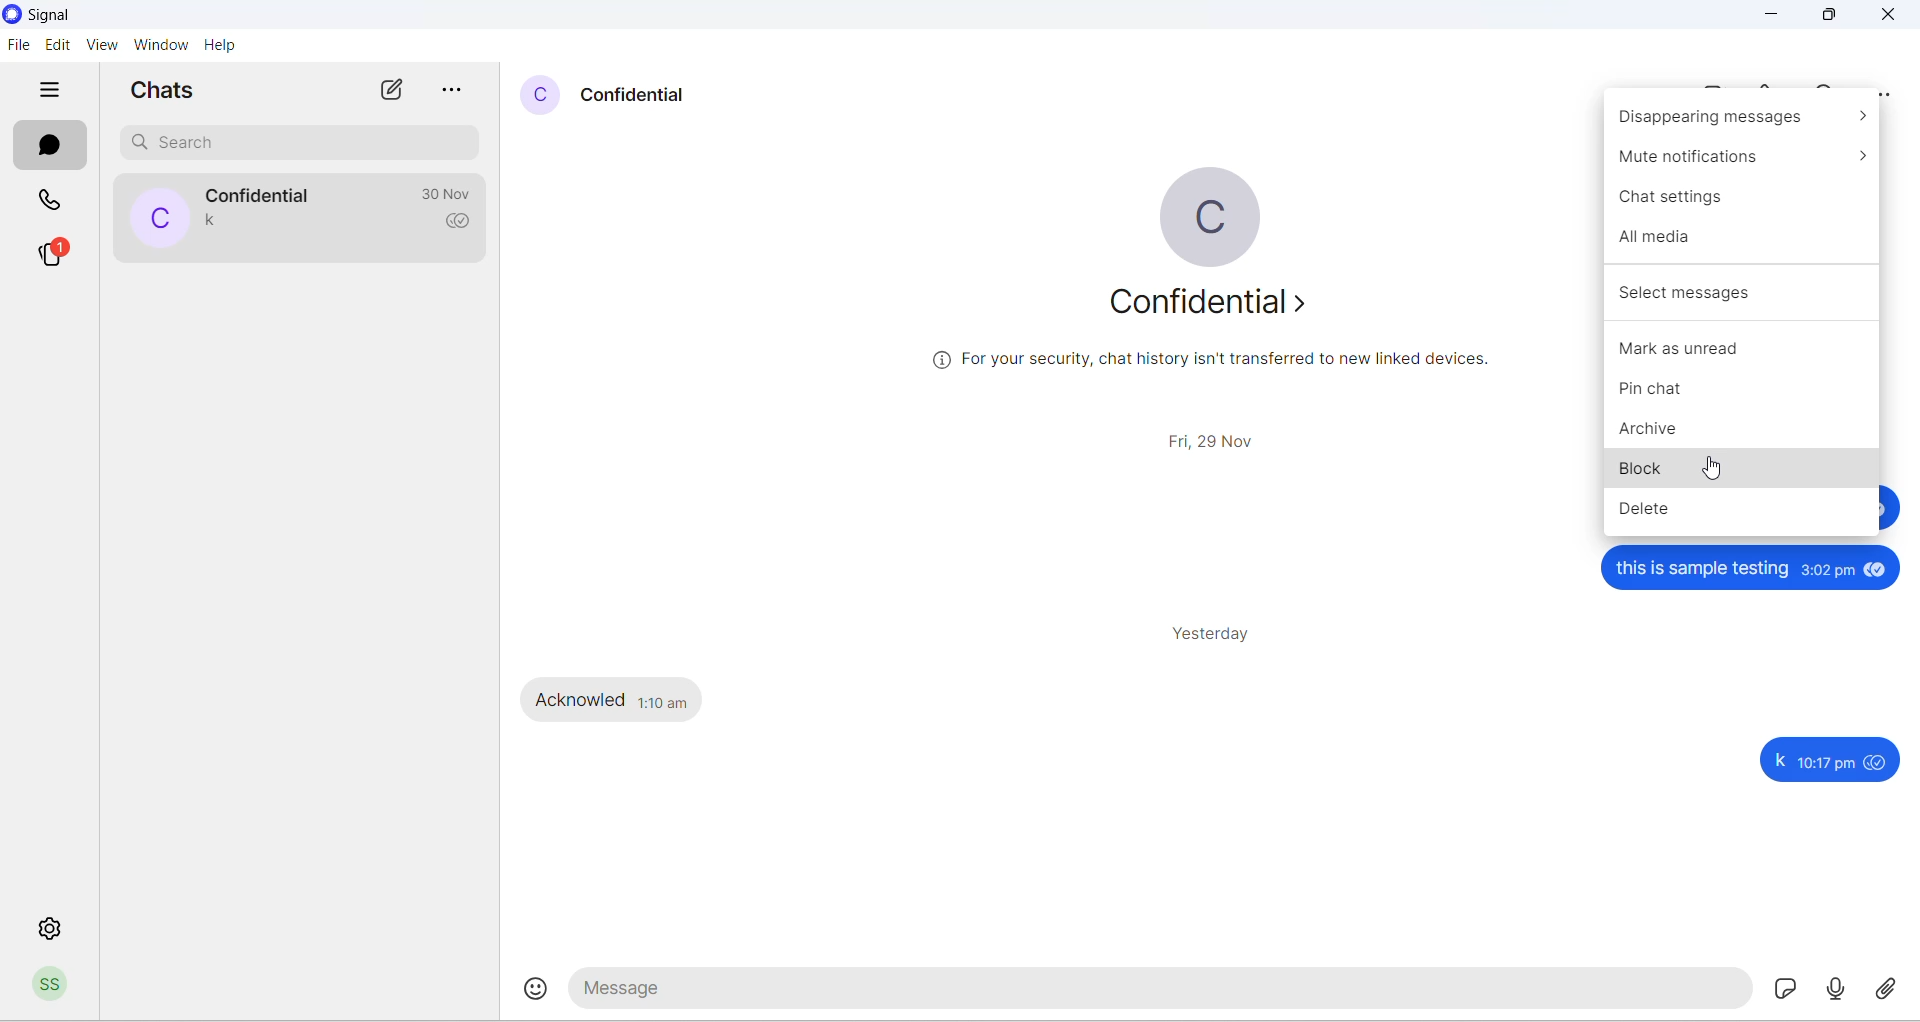 The height and width of the screenshot is (1022, 1920). I want to click on 1:10 am, so click(664, 700).